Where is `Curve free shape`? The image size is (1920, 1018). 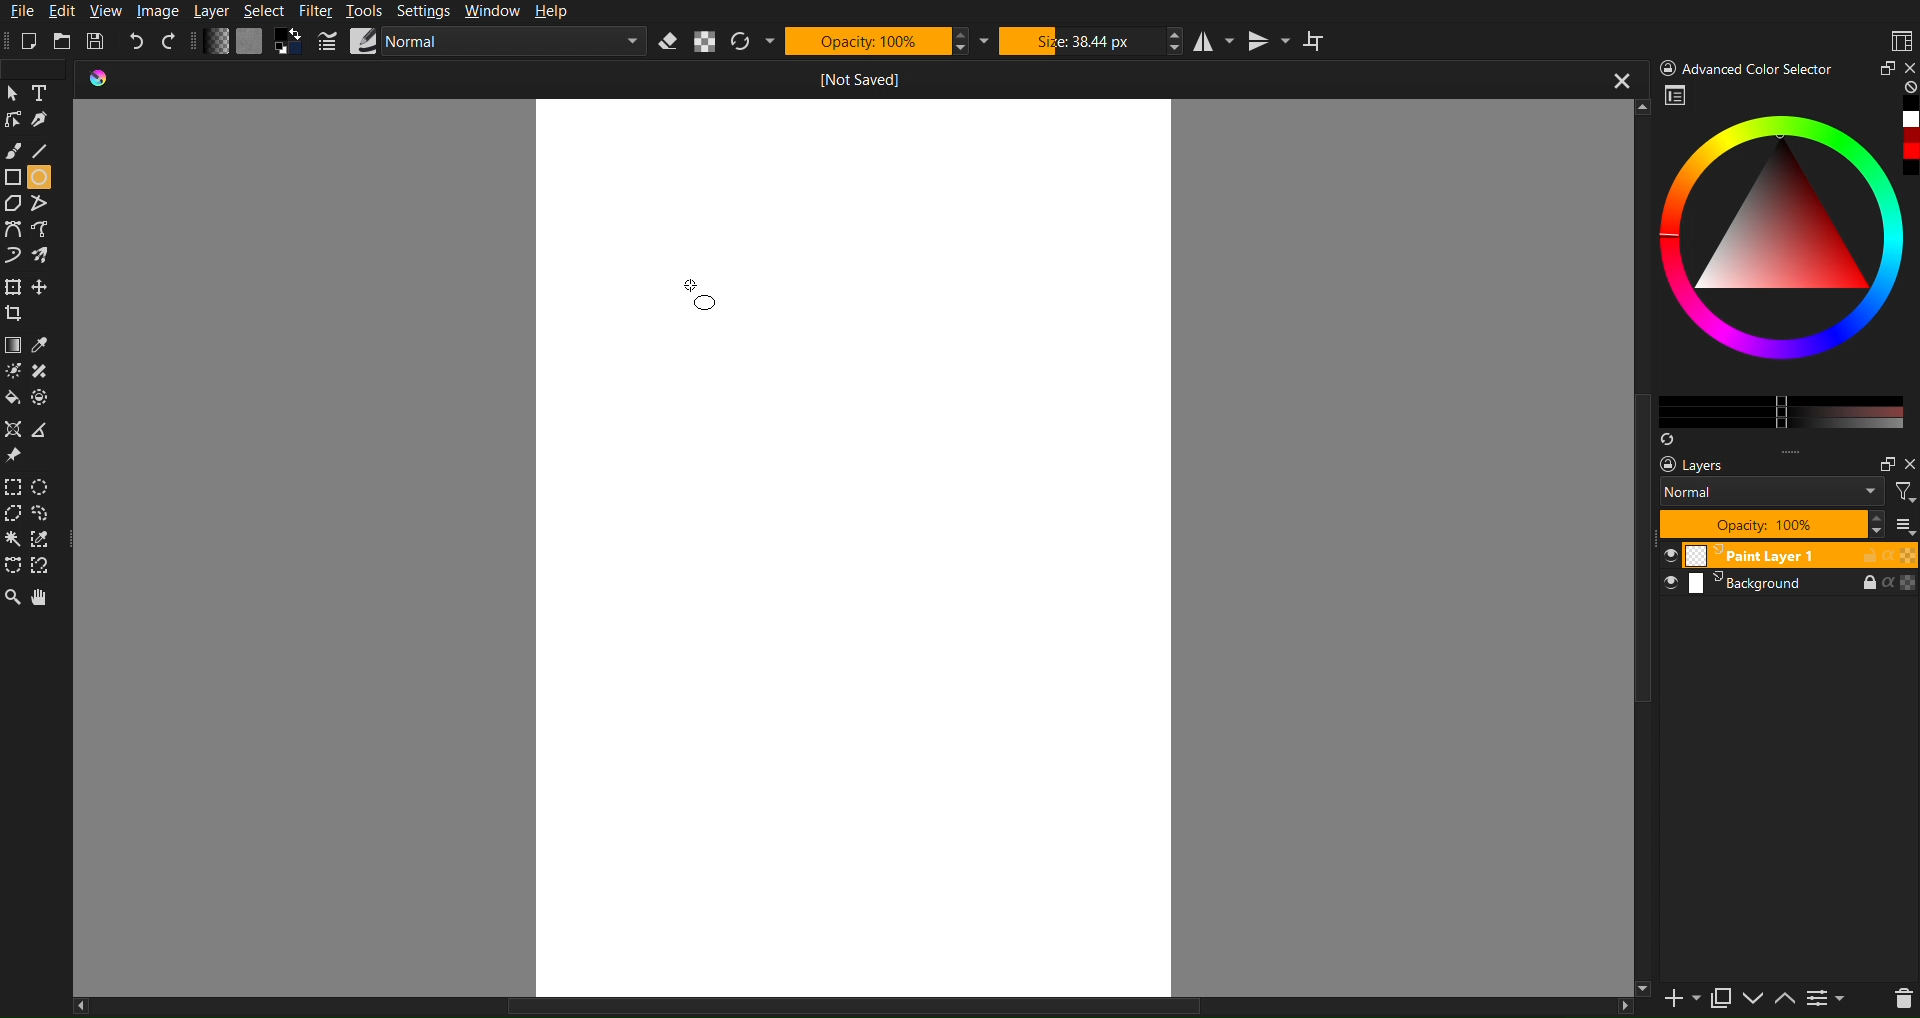
Curve free shape is located at coordinates (43, 255).